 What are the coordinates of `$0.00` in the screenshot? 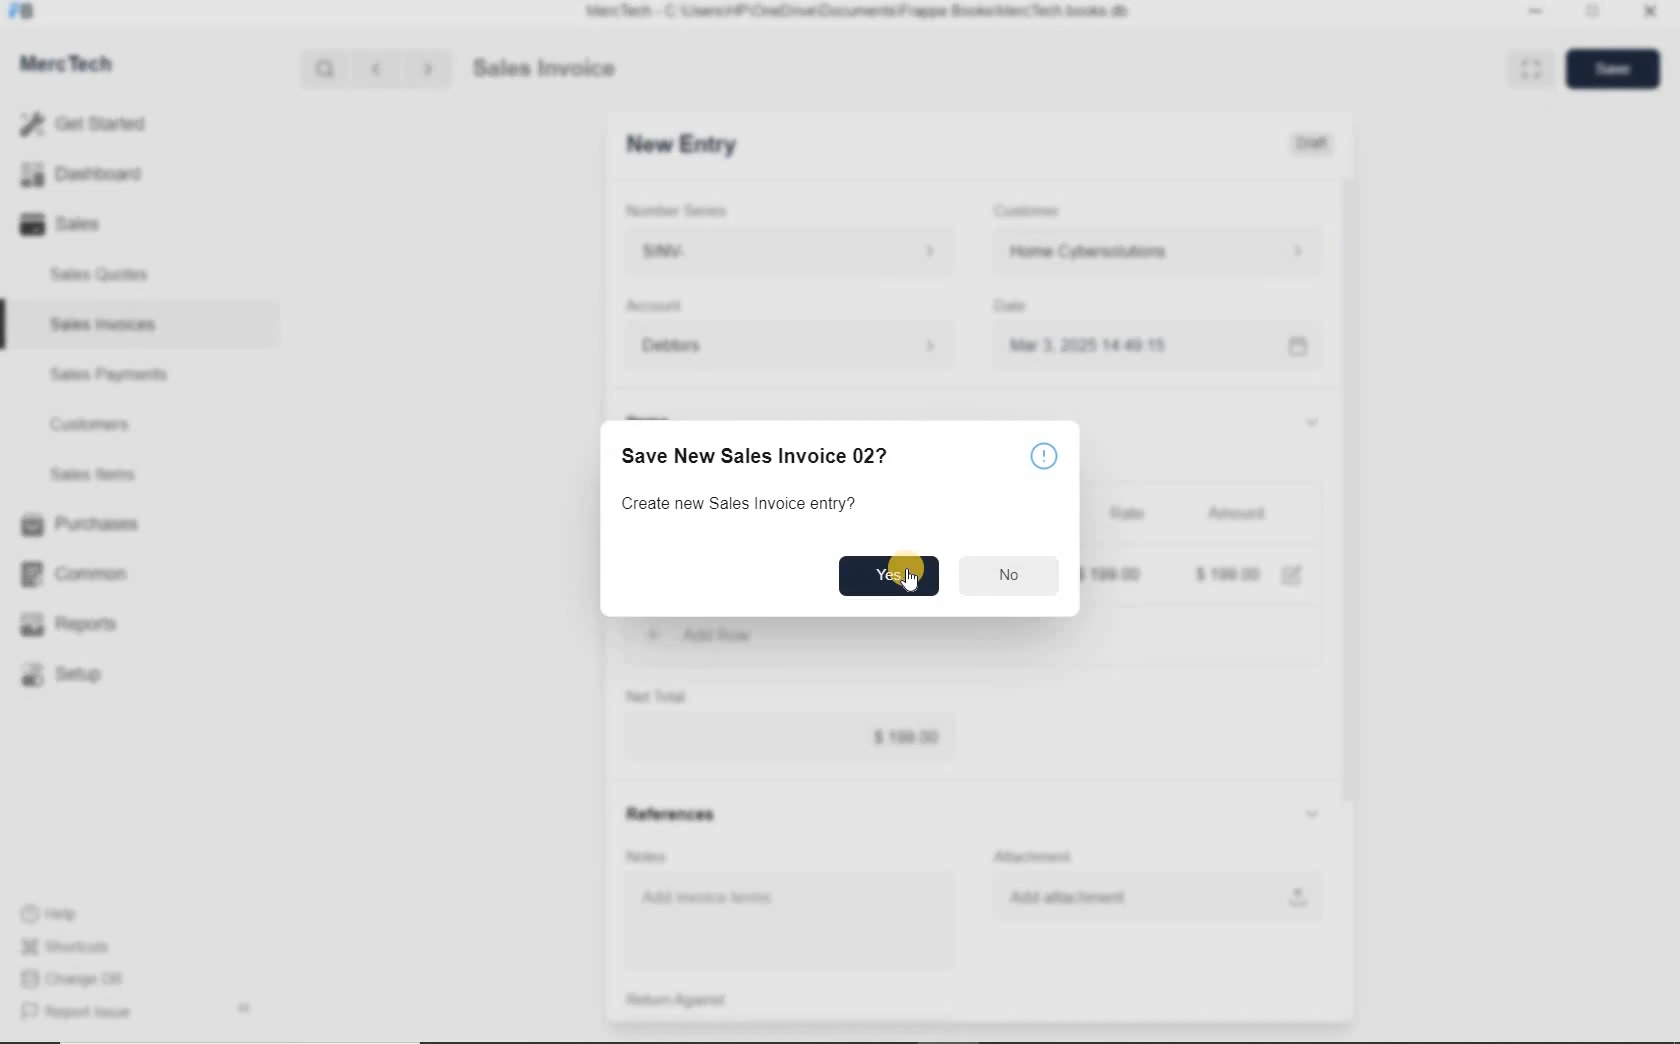 It's located at (790, 738).